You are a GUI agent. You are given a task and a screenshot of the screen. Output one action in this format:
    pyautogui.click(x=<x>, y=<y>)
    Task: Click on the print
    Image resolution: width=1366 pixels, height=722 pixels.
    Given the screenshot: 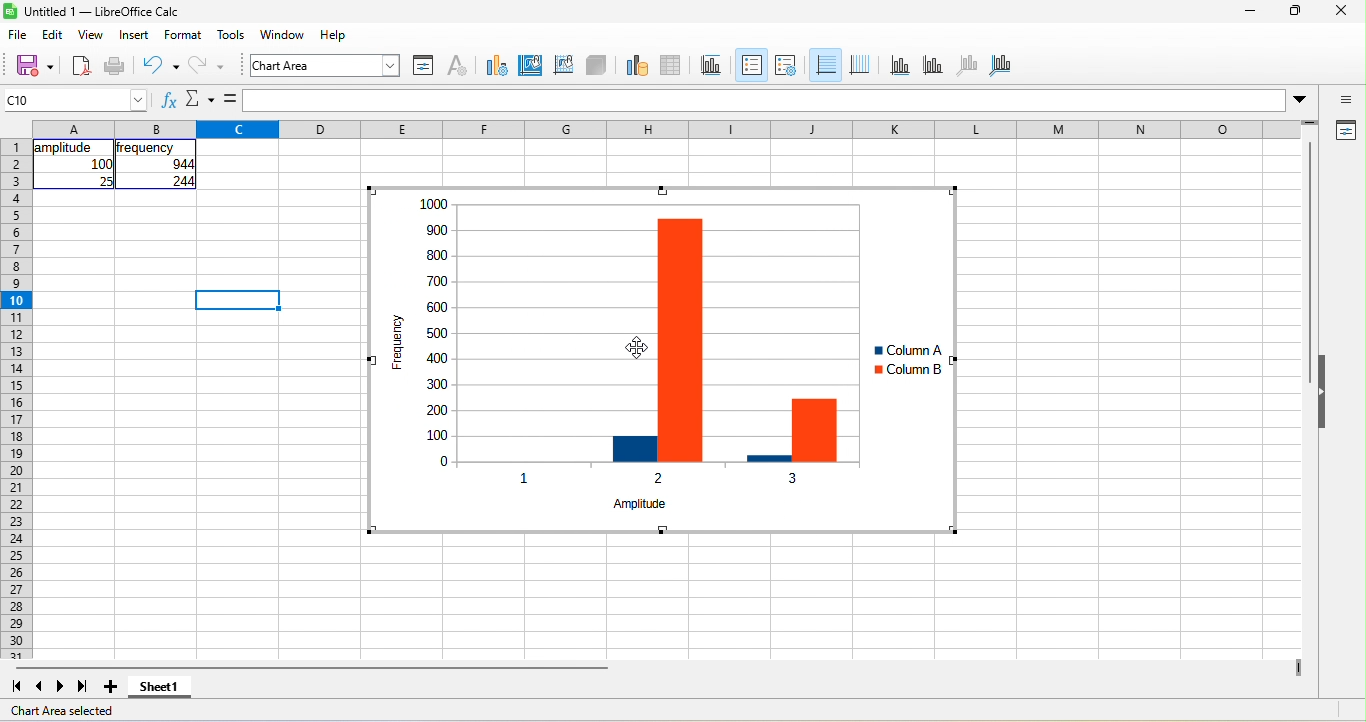 What is the action you would take?
    pyautogui.click(x=115, y=67)
    